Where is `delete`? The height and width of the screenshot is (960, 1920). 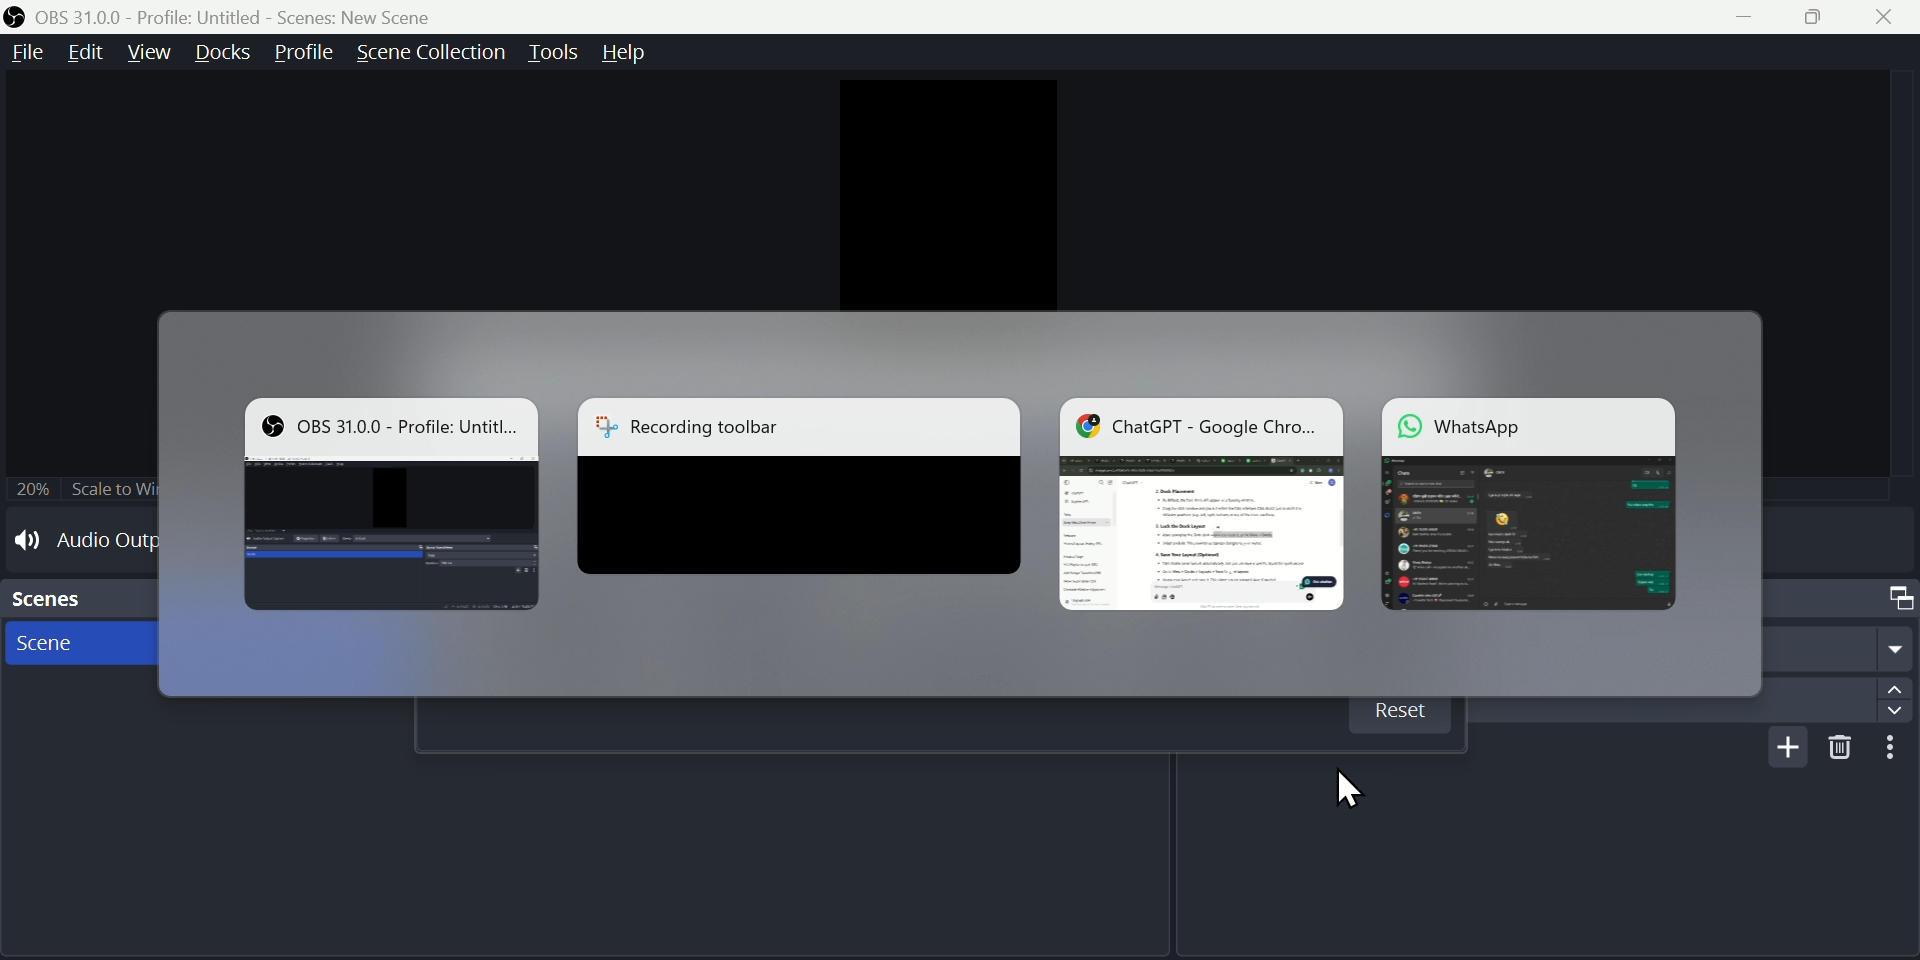 delete is located at coordinates (1843, 750).